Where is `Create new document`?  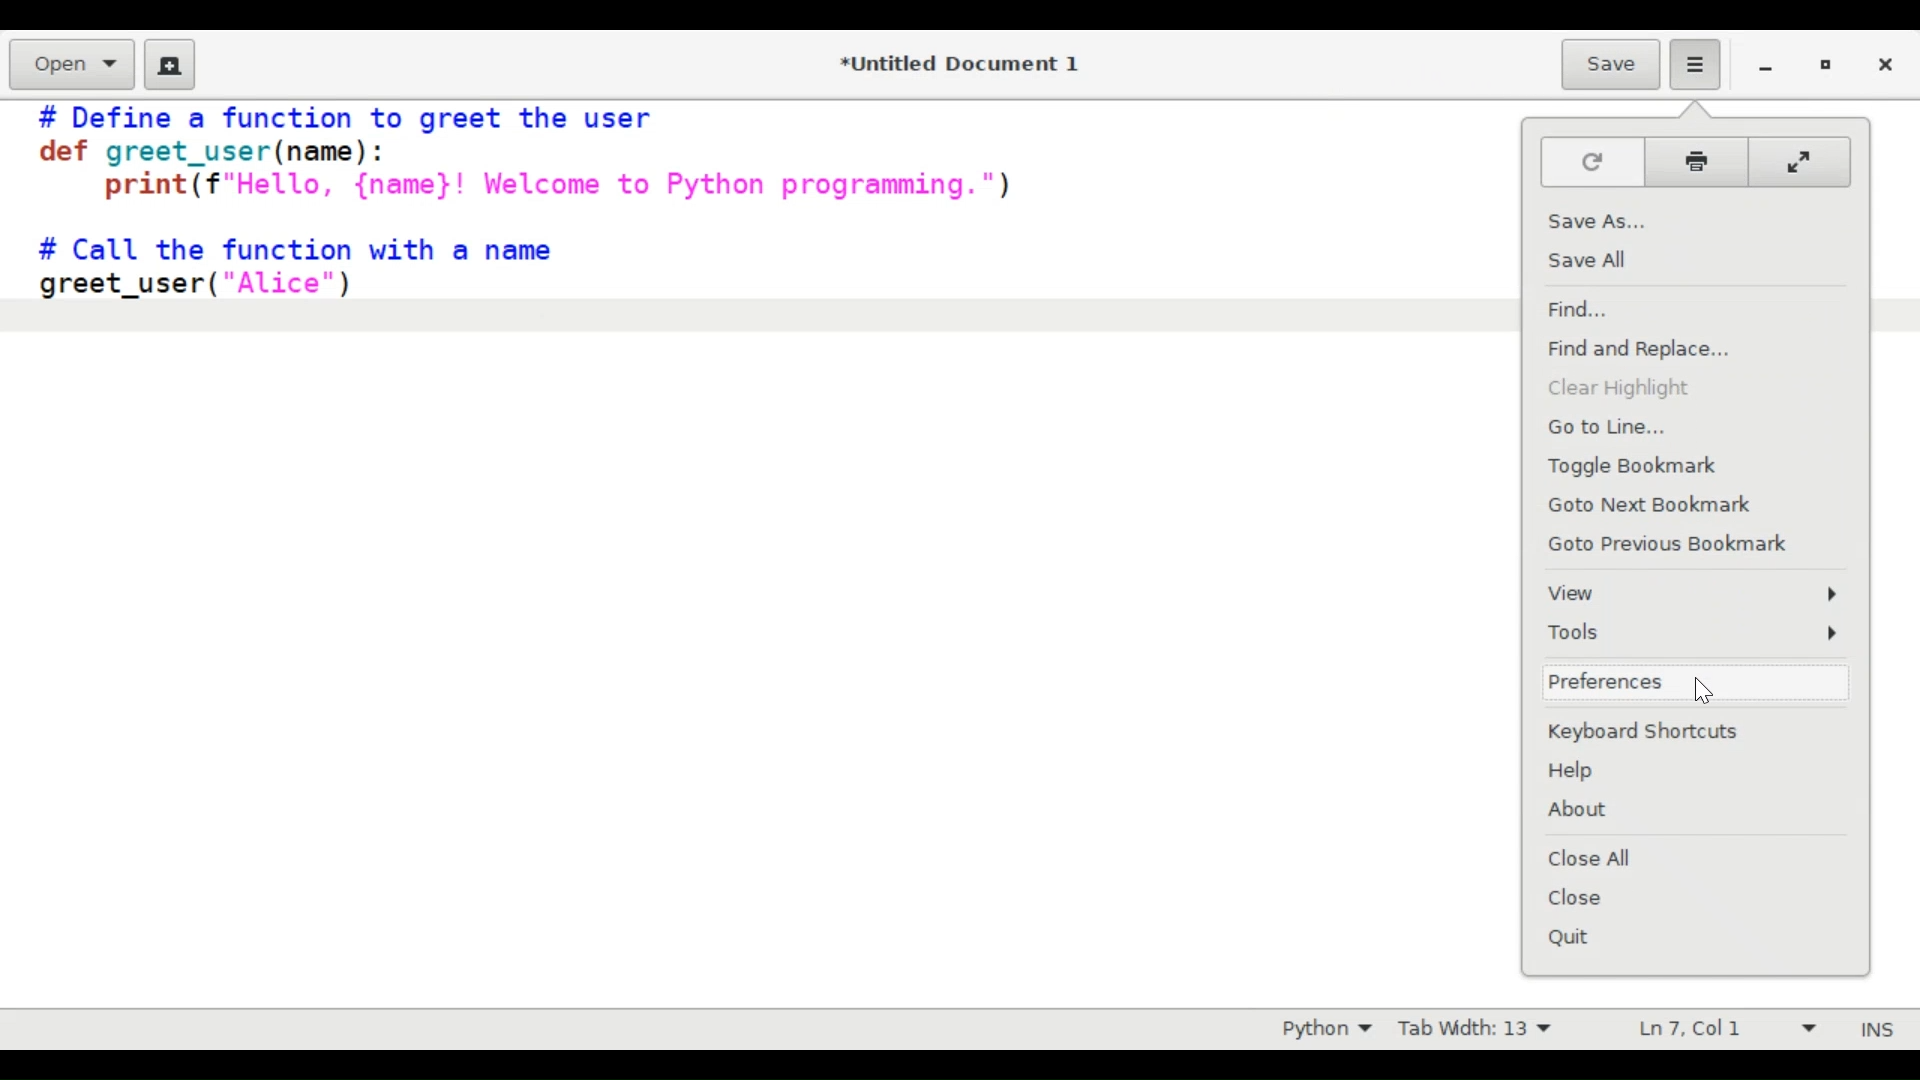
Create new document is located at coordinates (169, 64).